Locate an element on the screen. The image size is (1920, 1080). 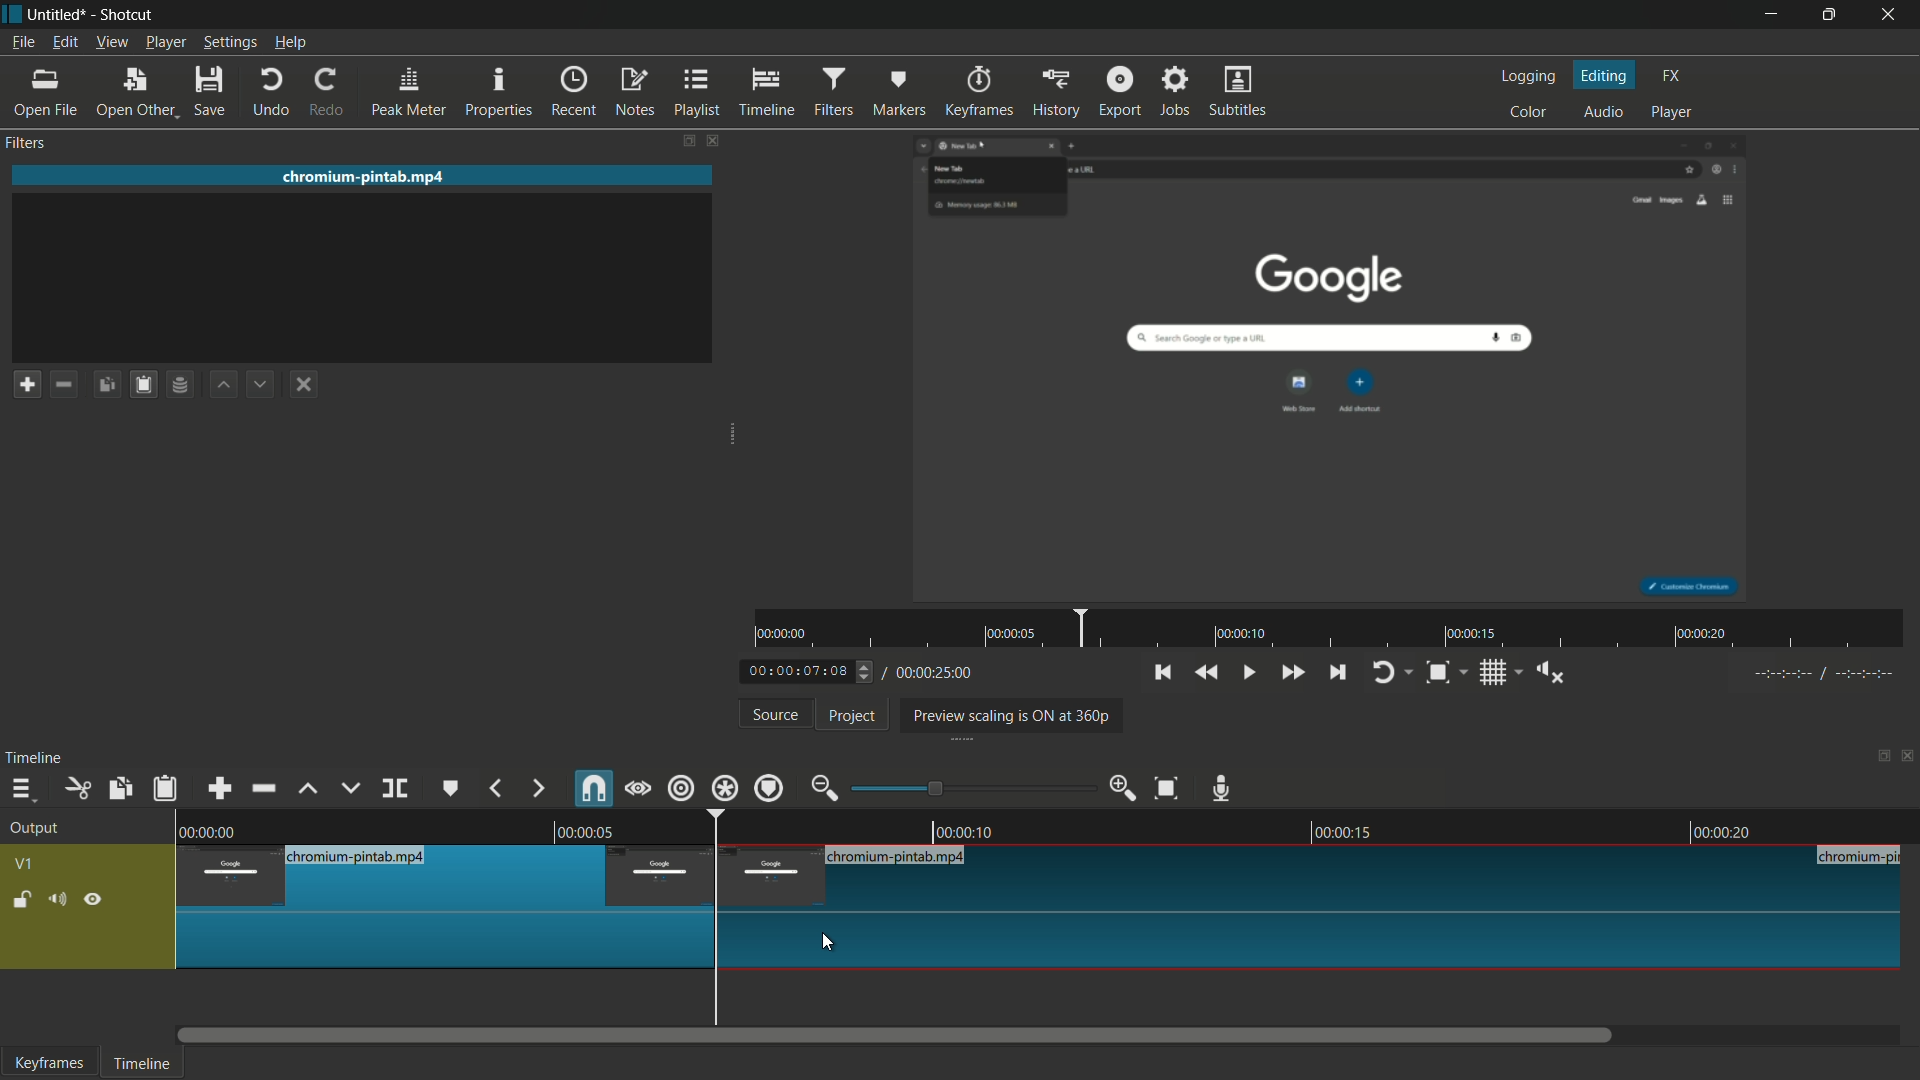
timeline is located at coordinates (139, 1065).